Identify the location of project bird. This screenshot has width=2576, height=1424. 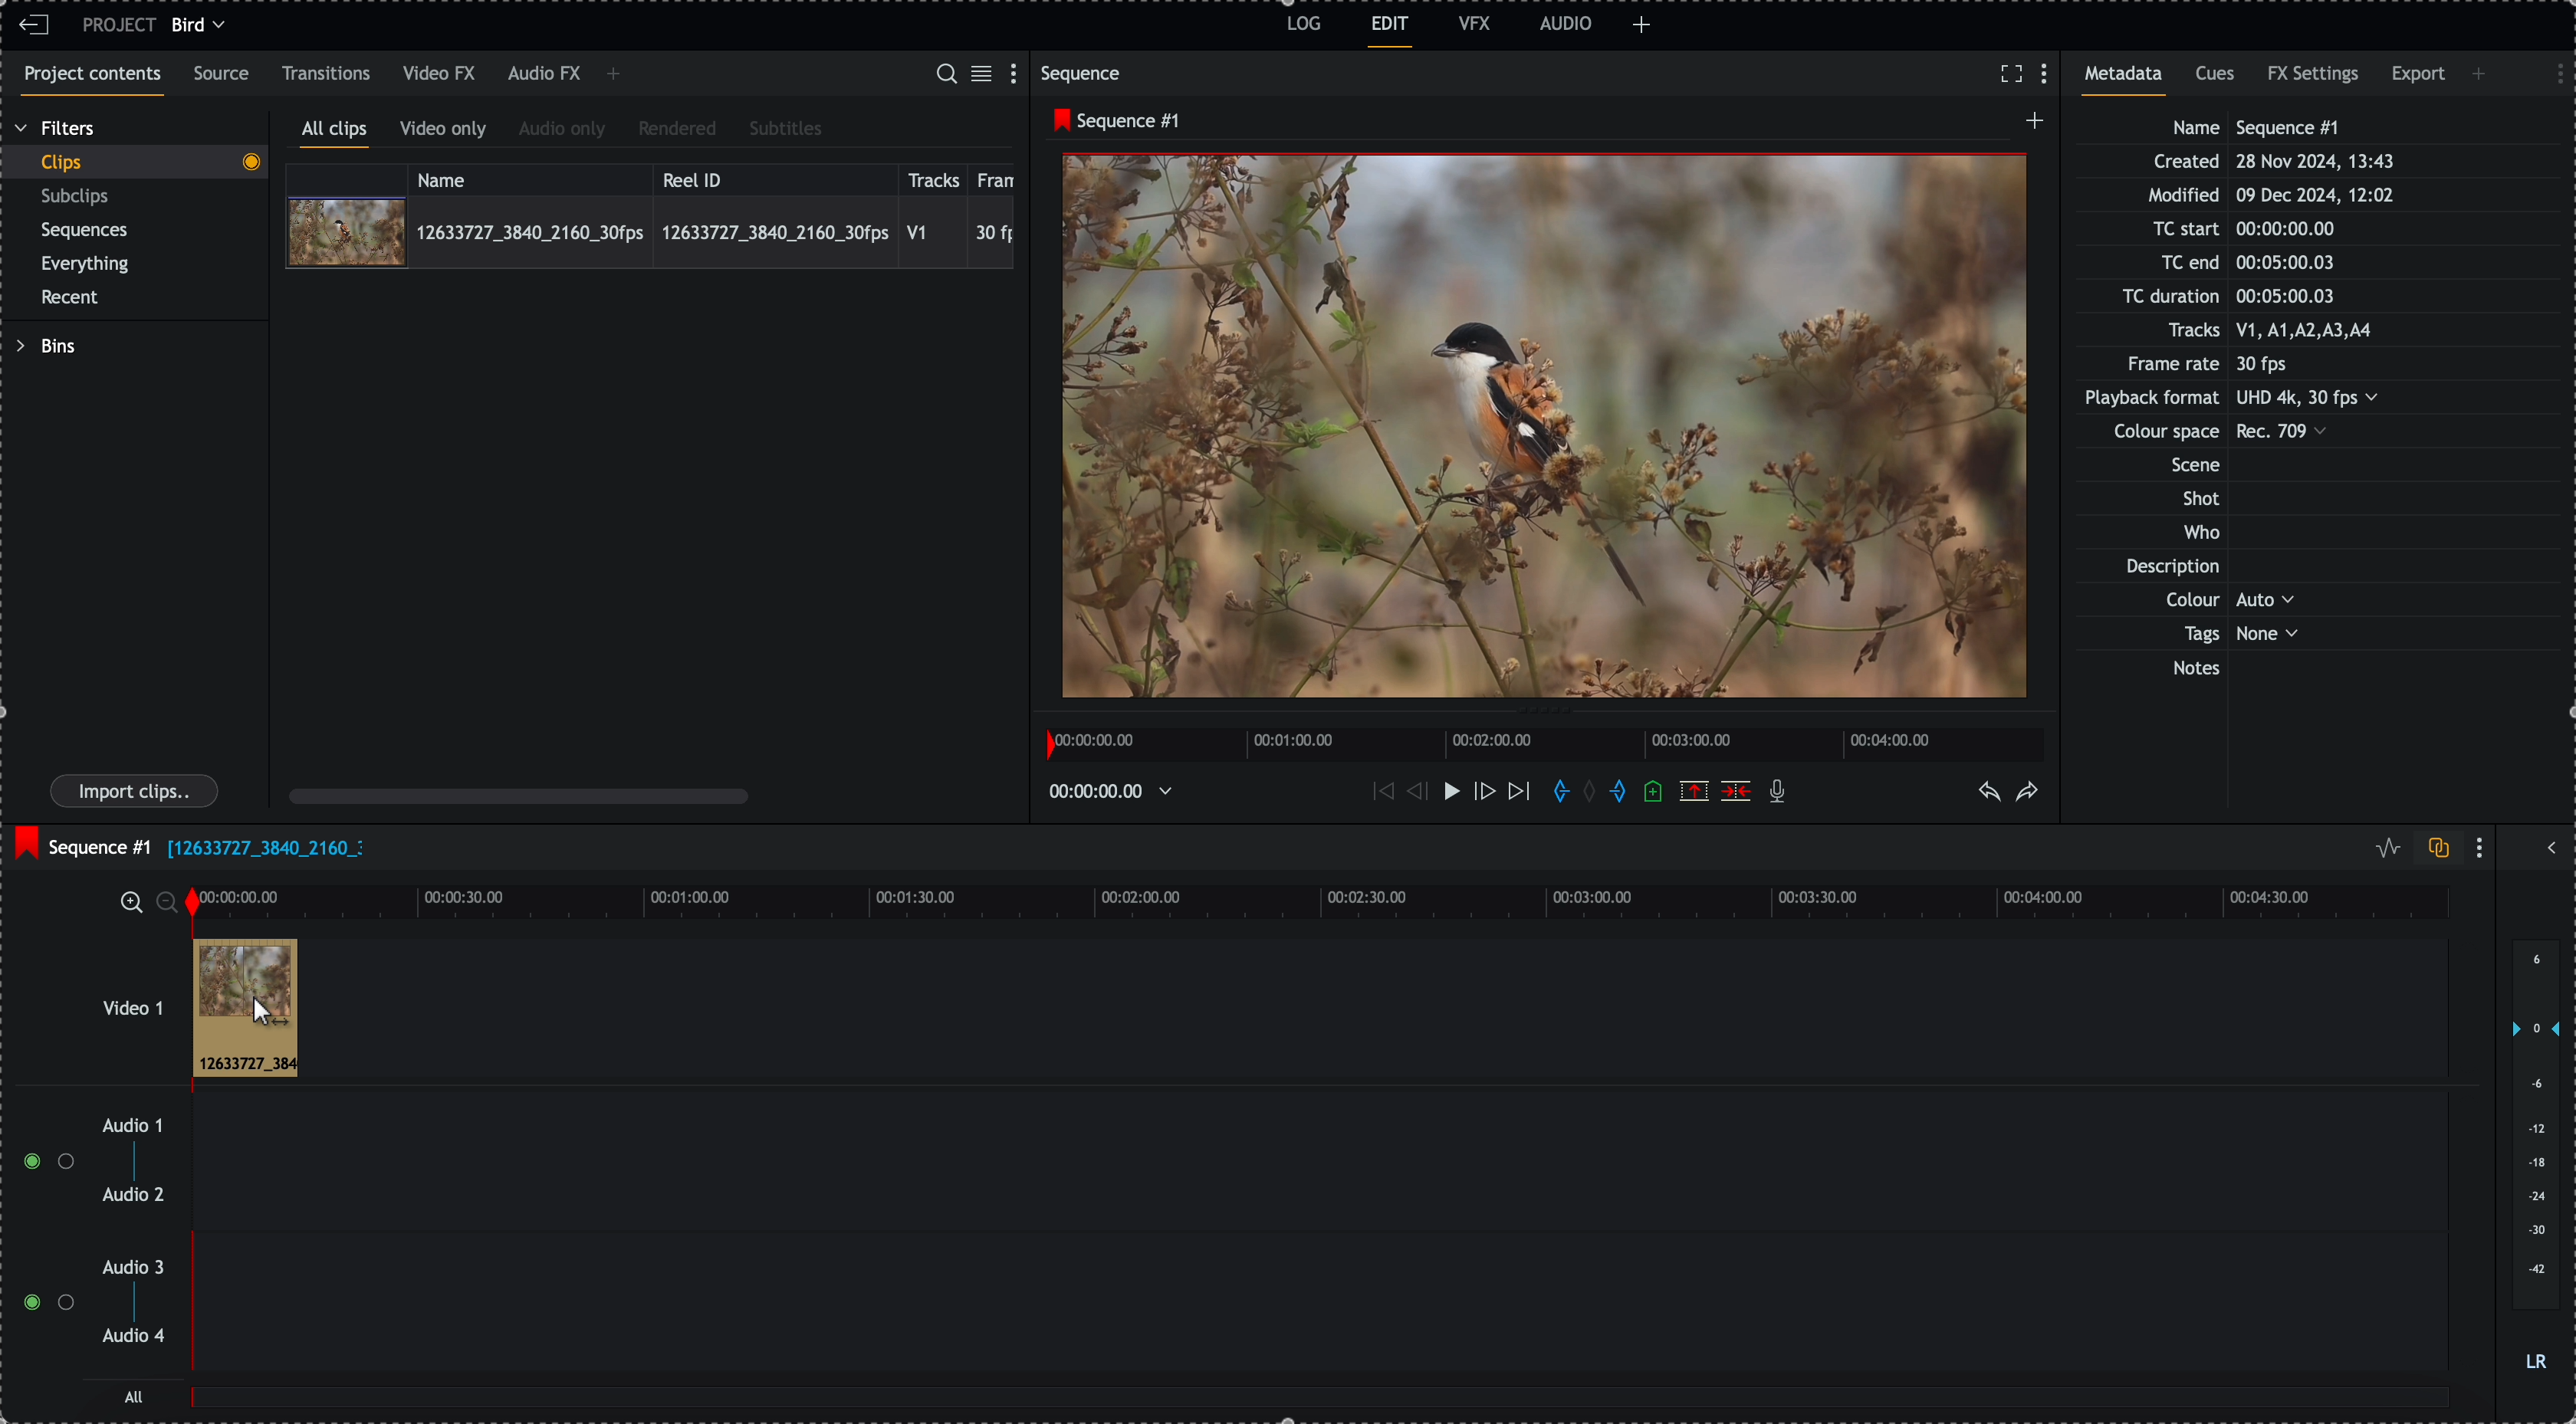
(159, 25).